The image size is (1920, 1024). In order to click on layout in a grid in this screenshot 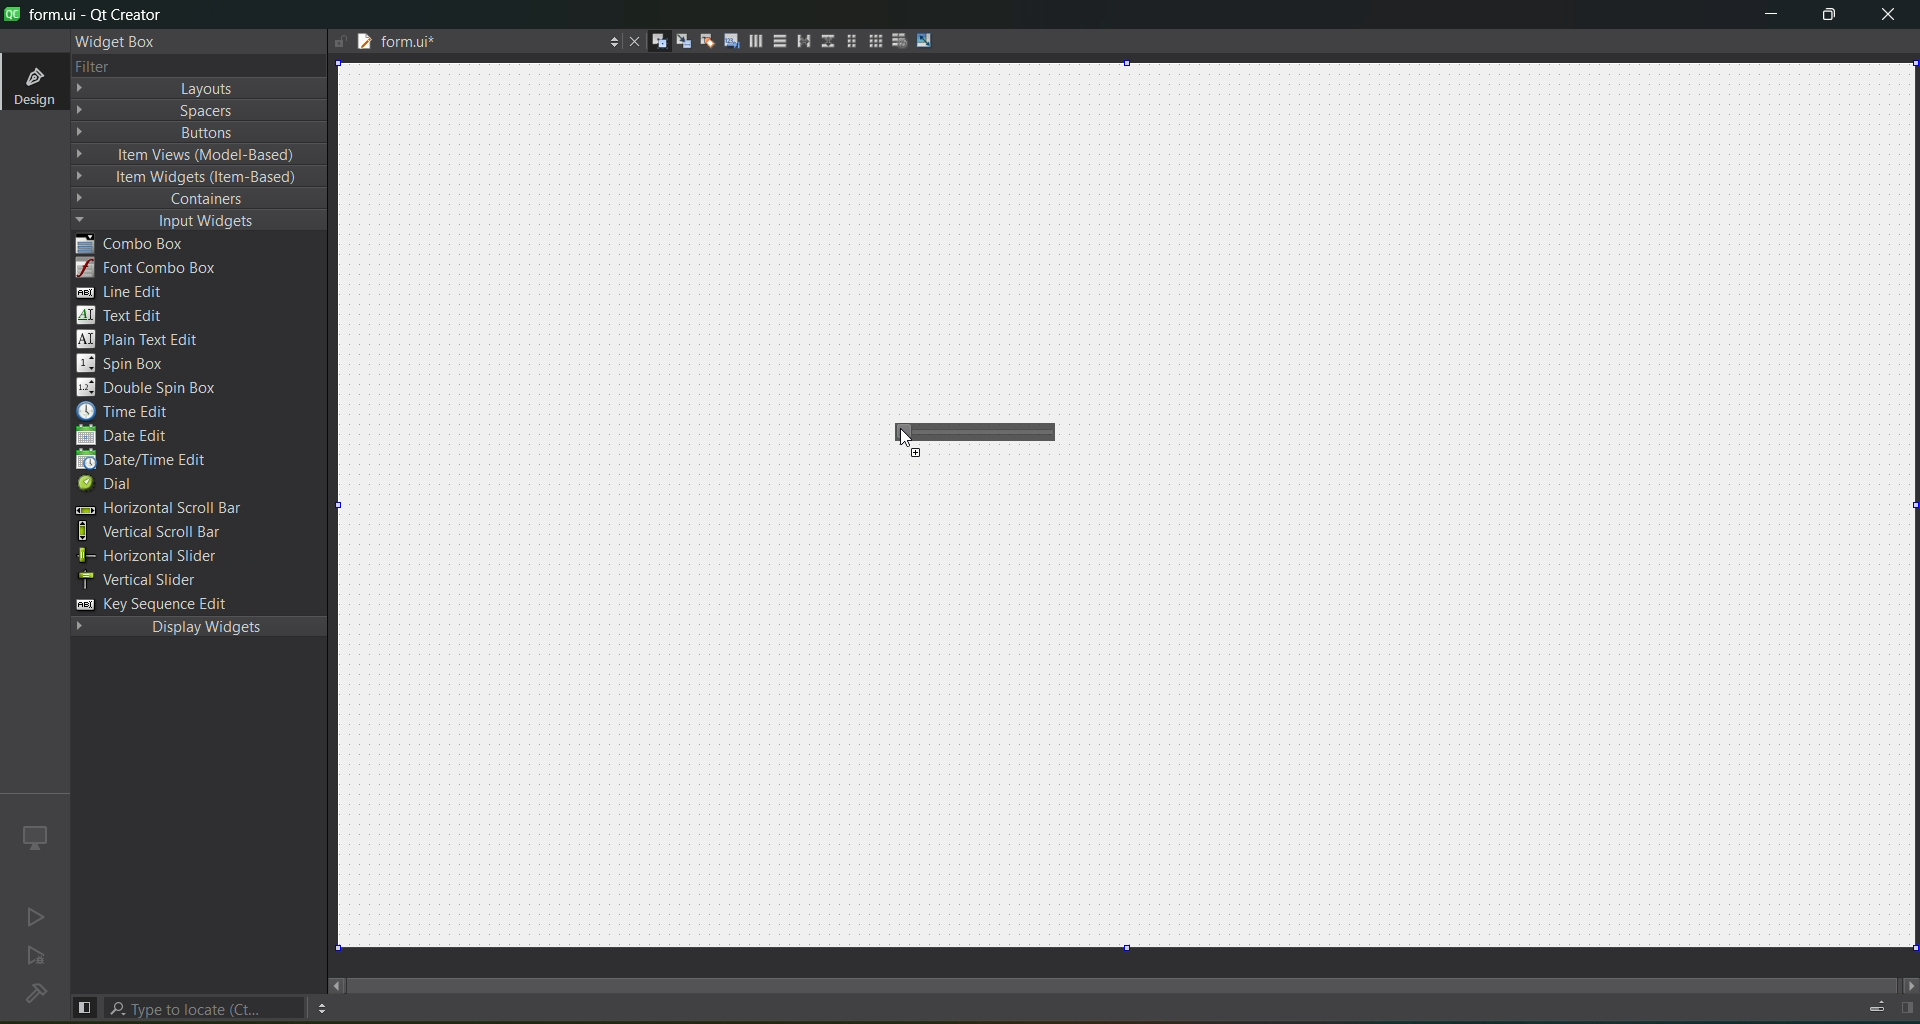, I will do `click(877, 40)`.